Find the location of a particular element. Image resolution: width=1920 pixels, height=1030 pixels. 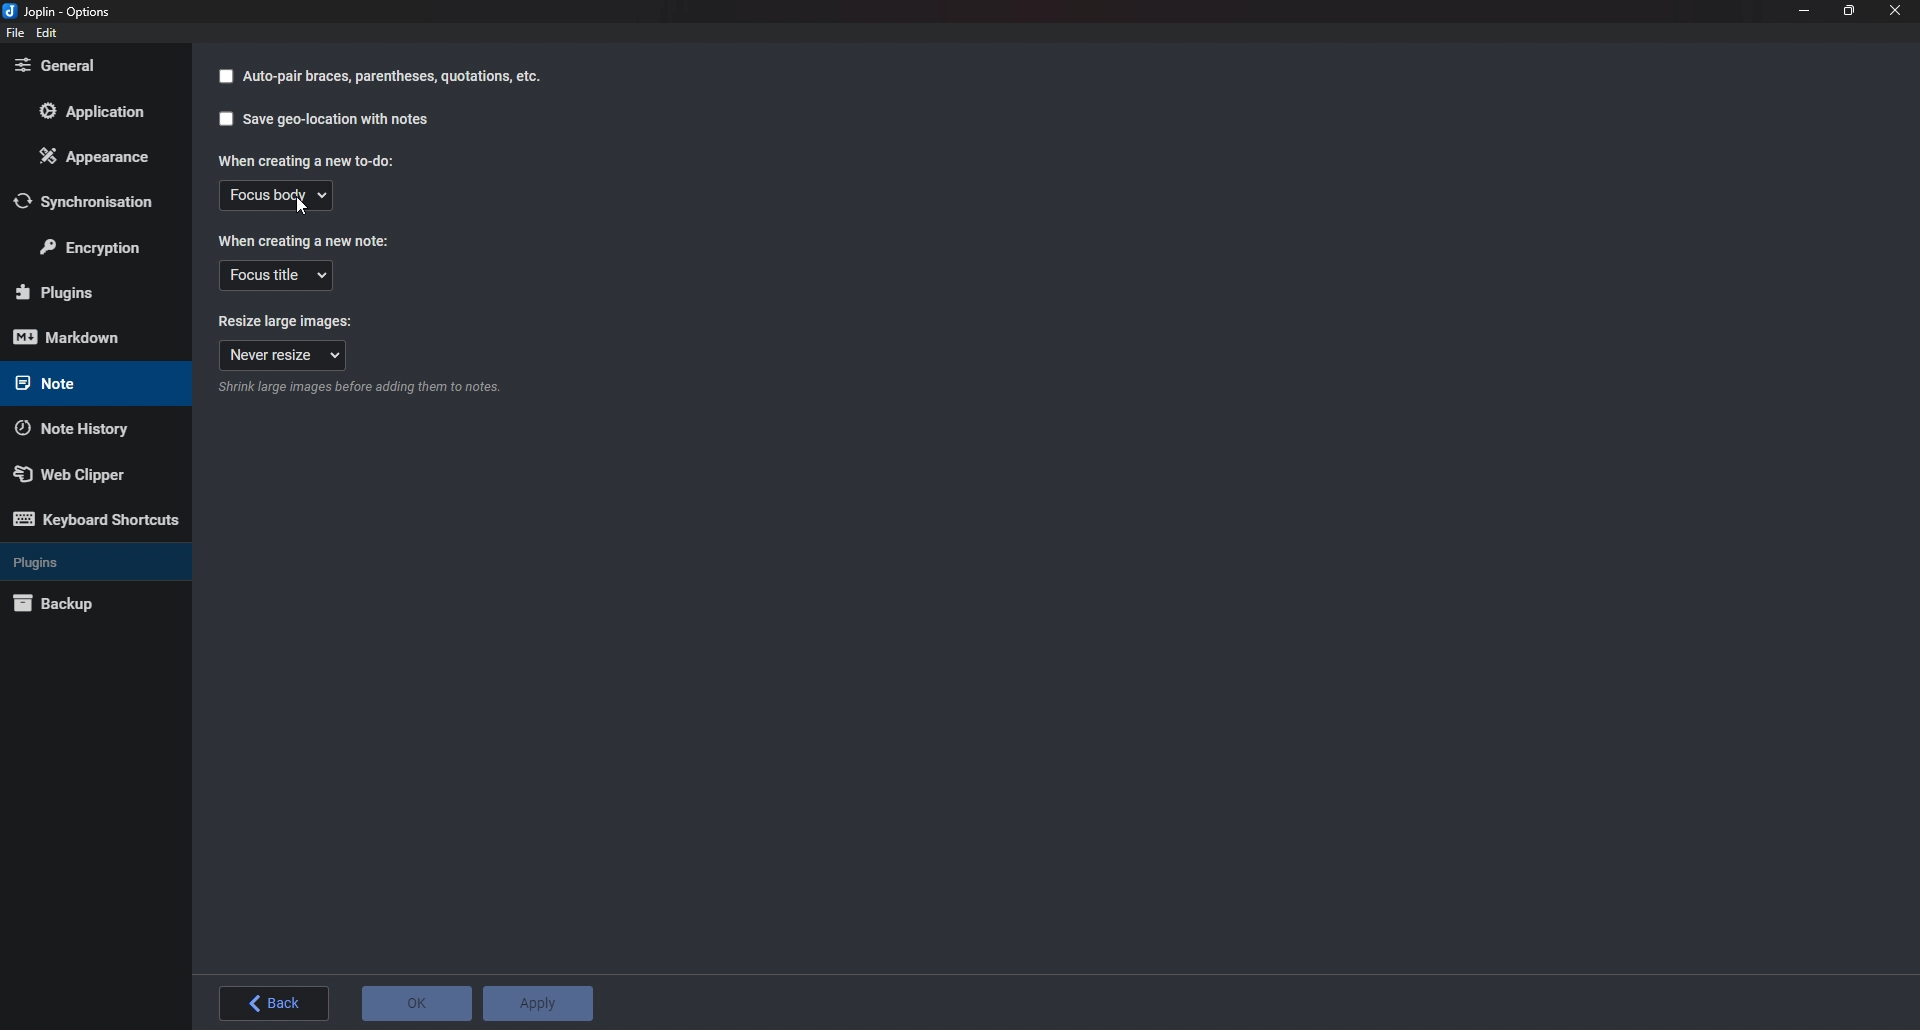

Minimize is located at coordinates (1805, 12).